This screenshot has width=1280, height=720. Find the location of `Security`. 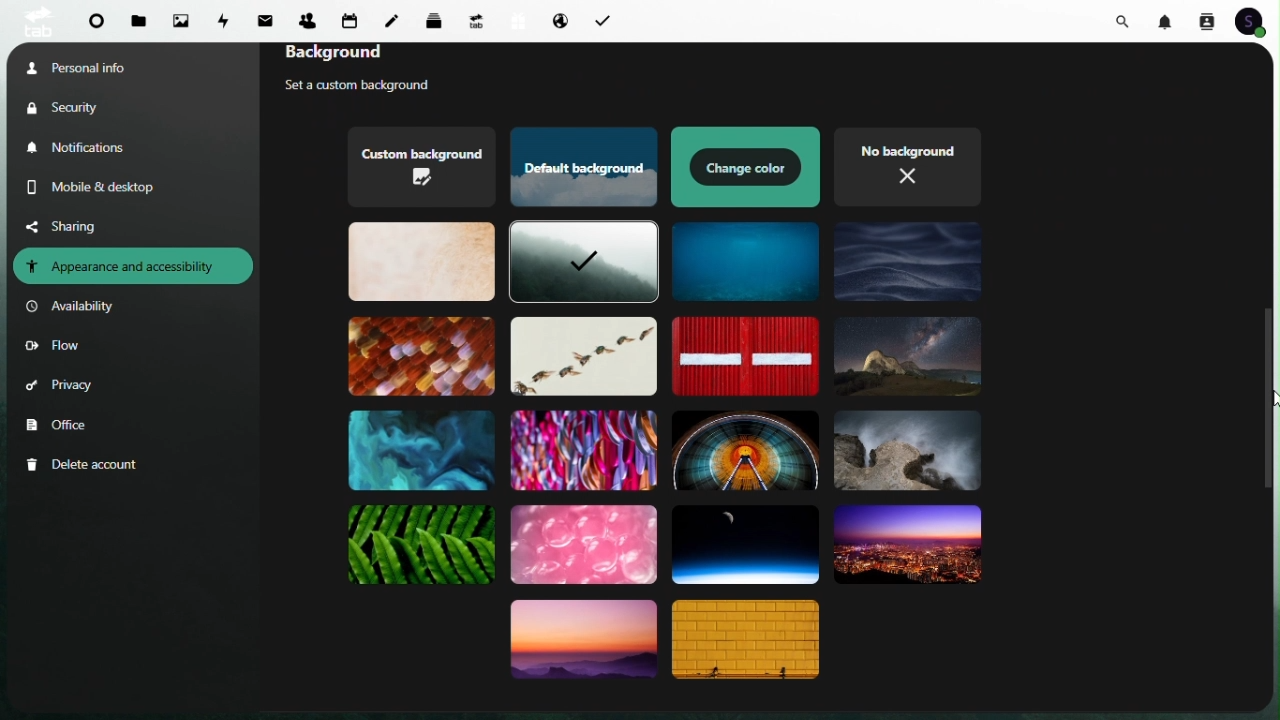

Security is located at coordinates (81, 107).